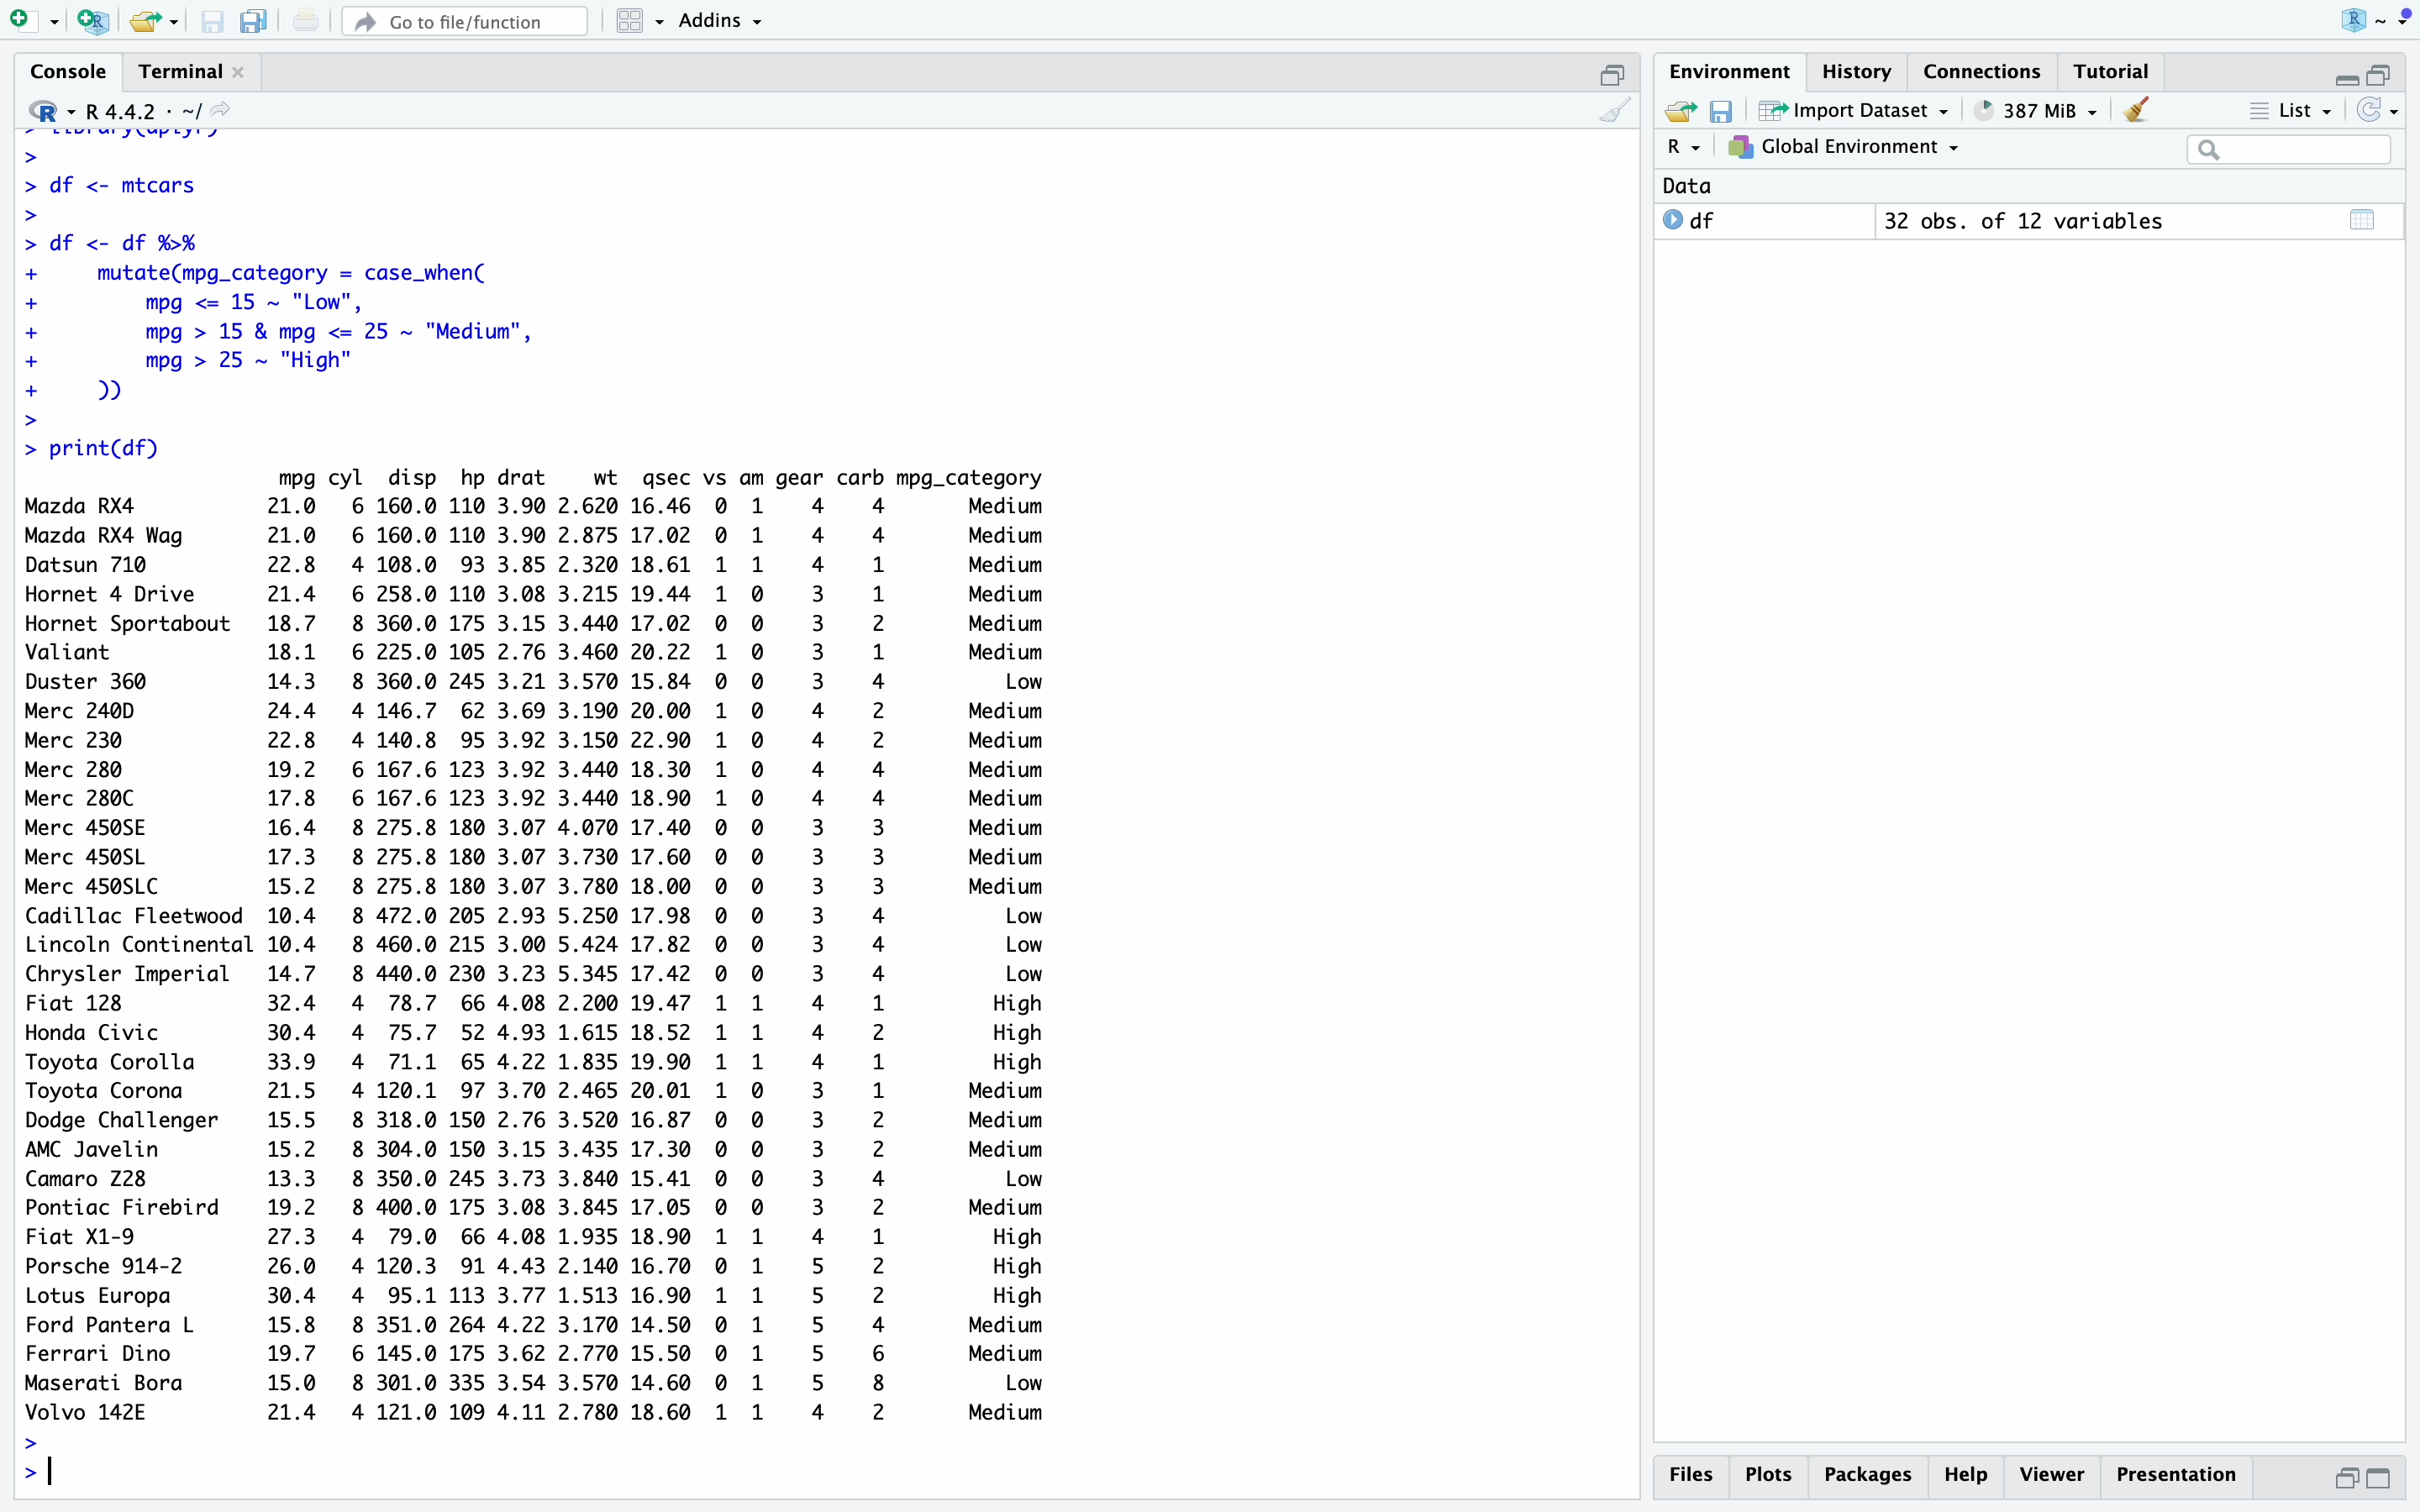 The image size is (2420, 1512). What do you see at coordinates (1844, 147) in the screenshot?
I see `Global enviornment` at bounding box center [1844, 147].